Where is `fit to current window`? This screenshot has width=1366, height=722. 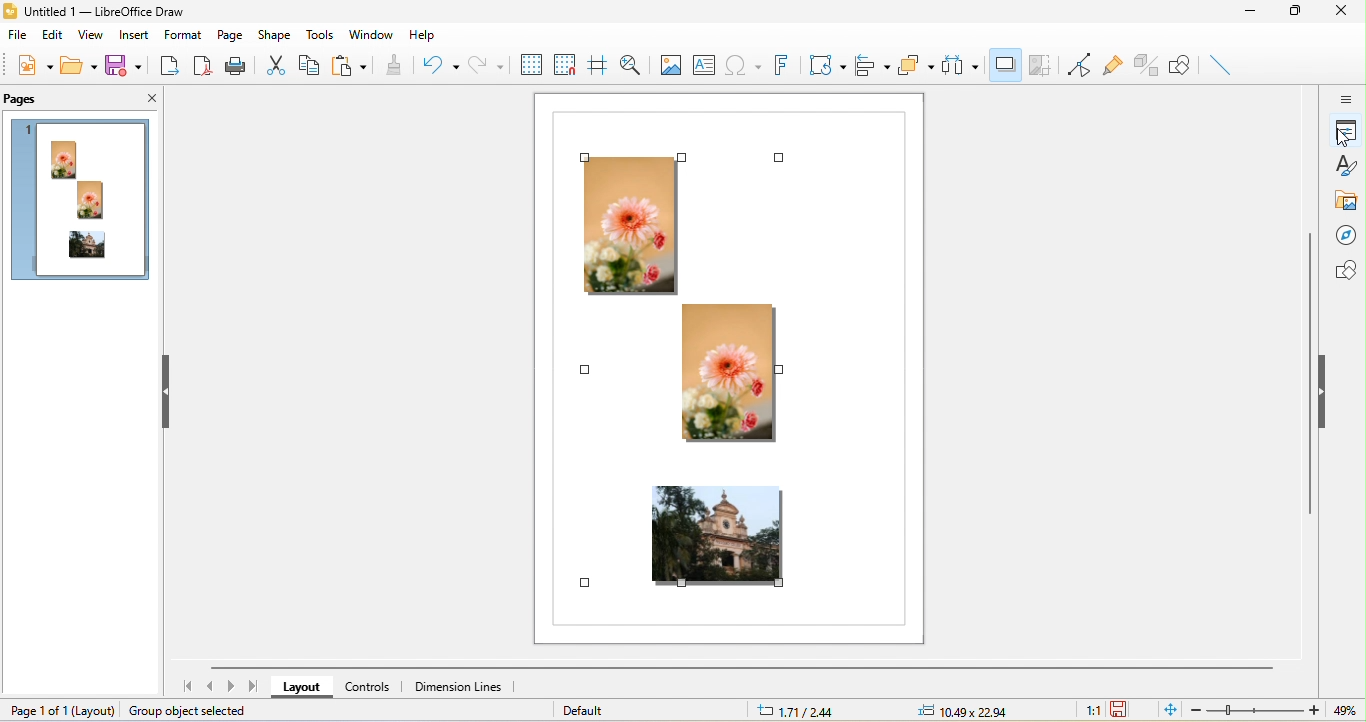 fit to current window is located at coordinates (1167, 710).